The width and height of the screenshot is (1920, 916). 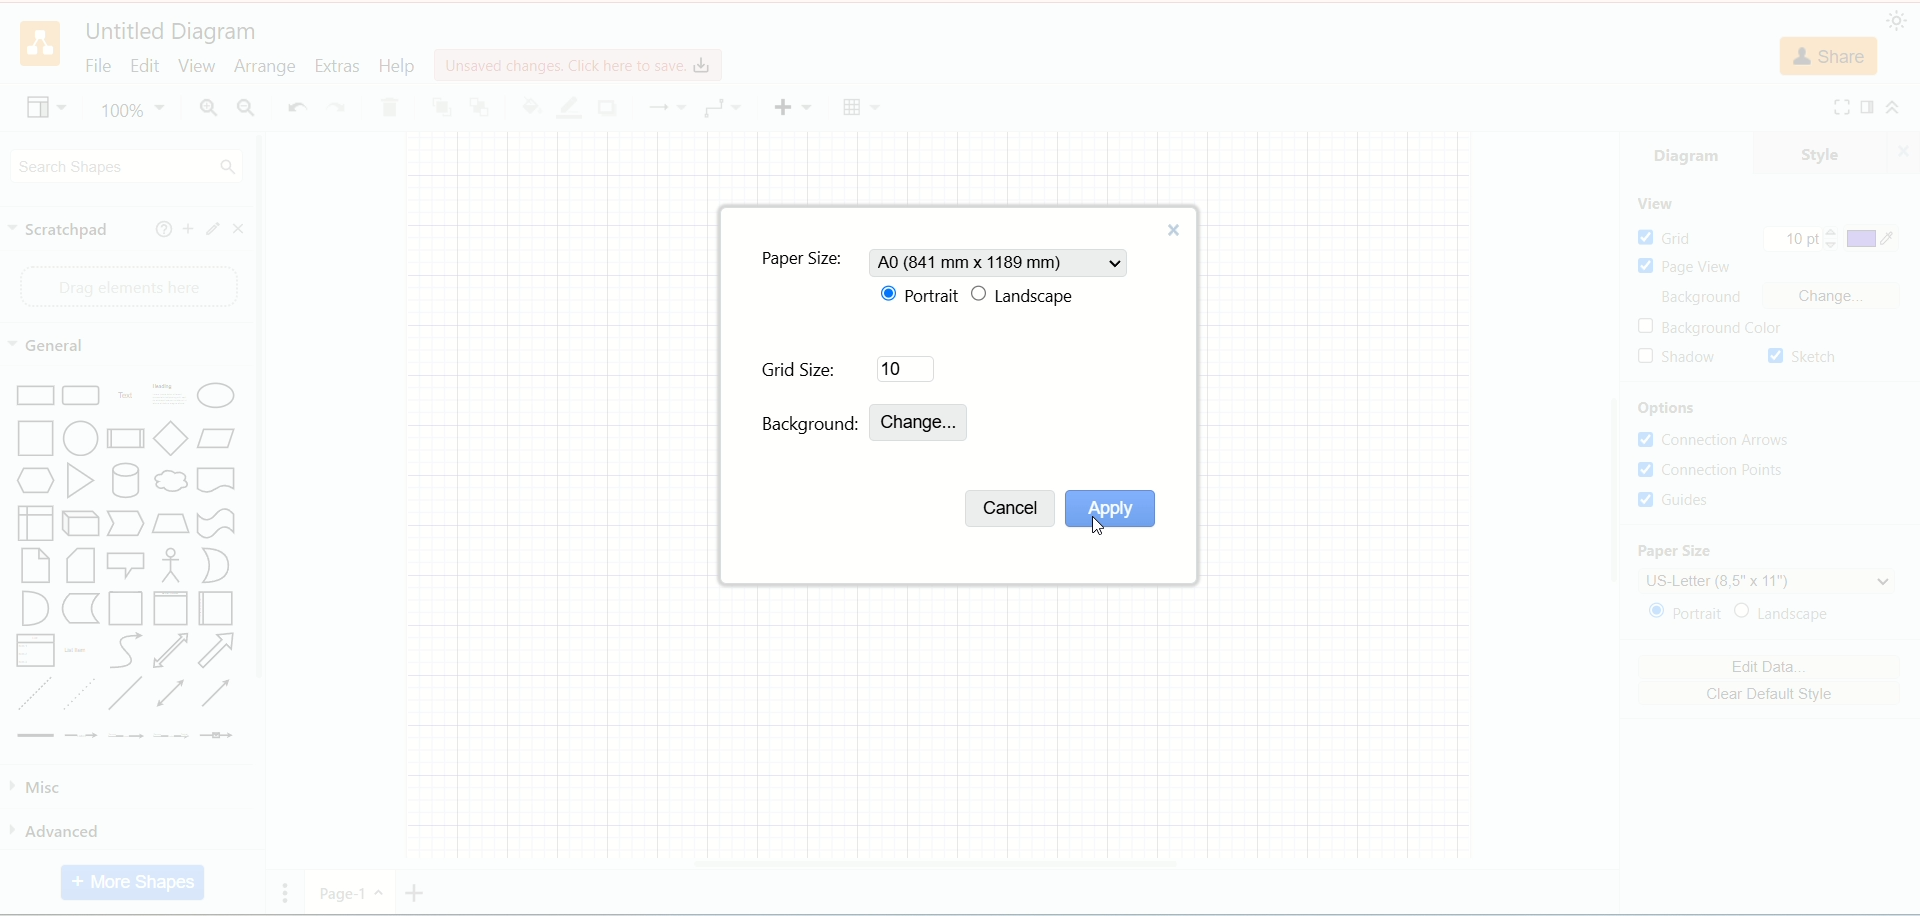 I want to click on connection arrows, so click(x=1721, y=441).